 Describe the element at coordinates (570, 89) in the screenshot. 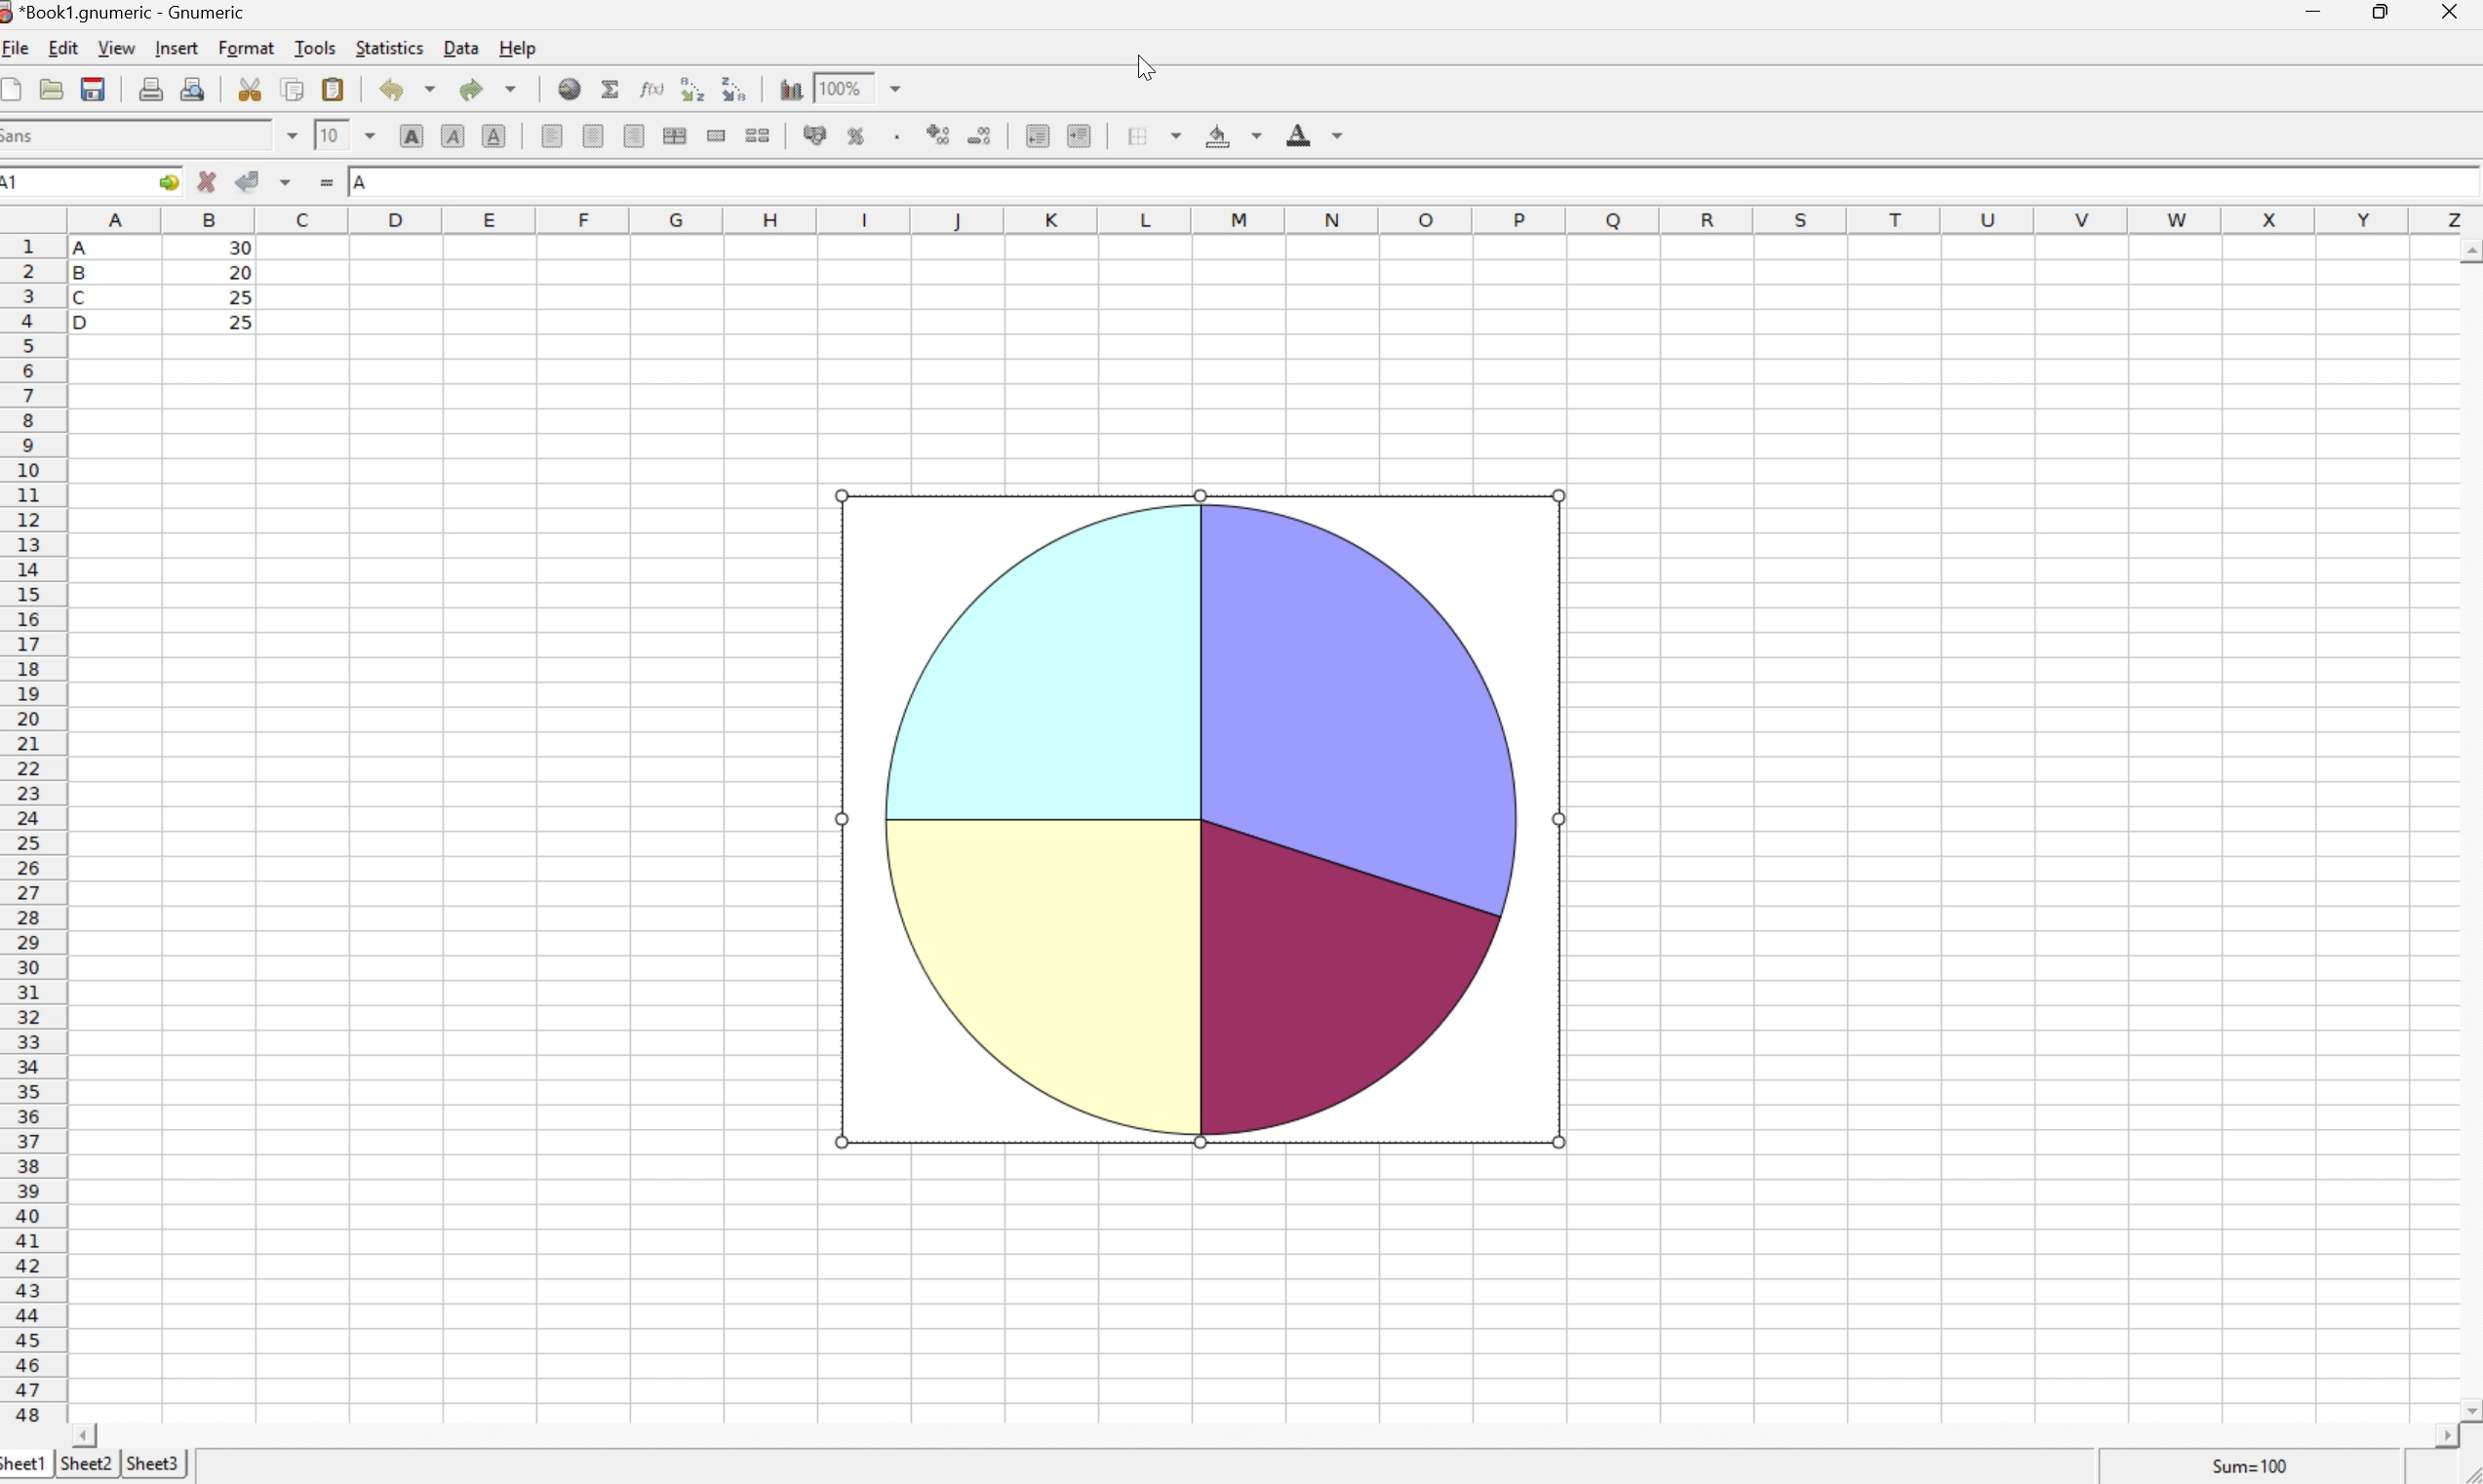

I see `Insert a hyperlink` at that location.